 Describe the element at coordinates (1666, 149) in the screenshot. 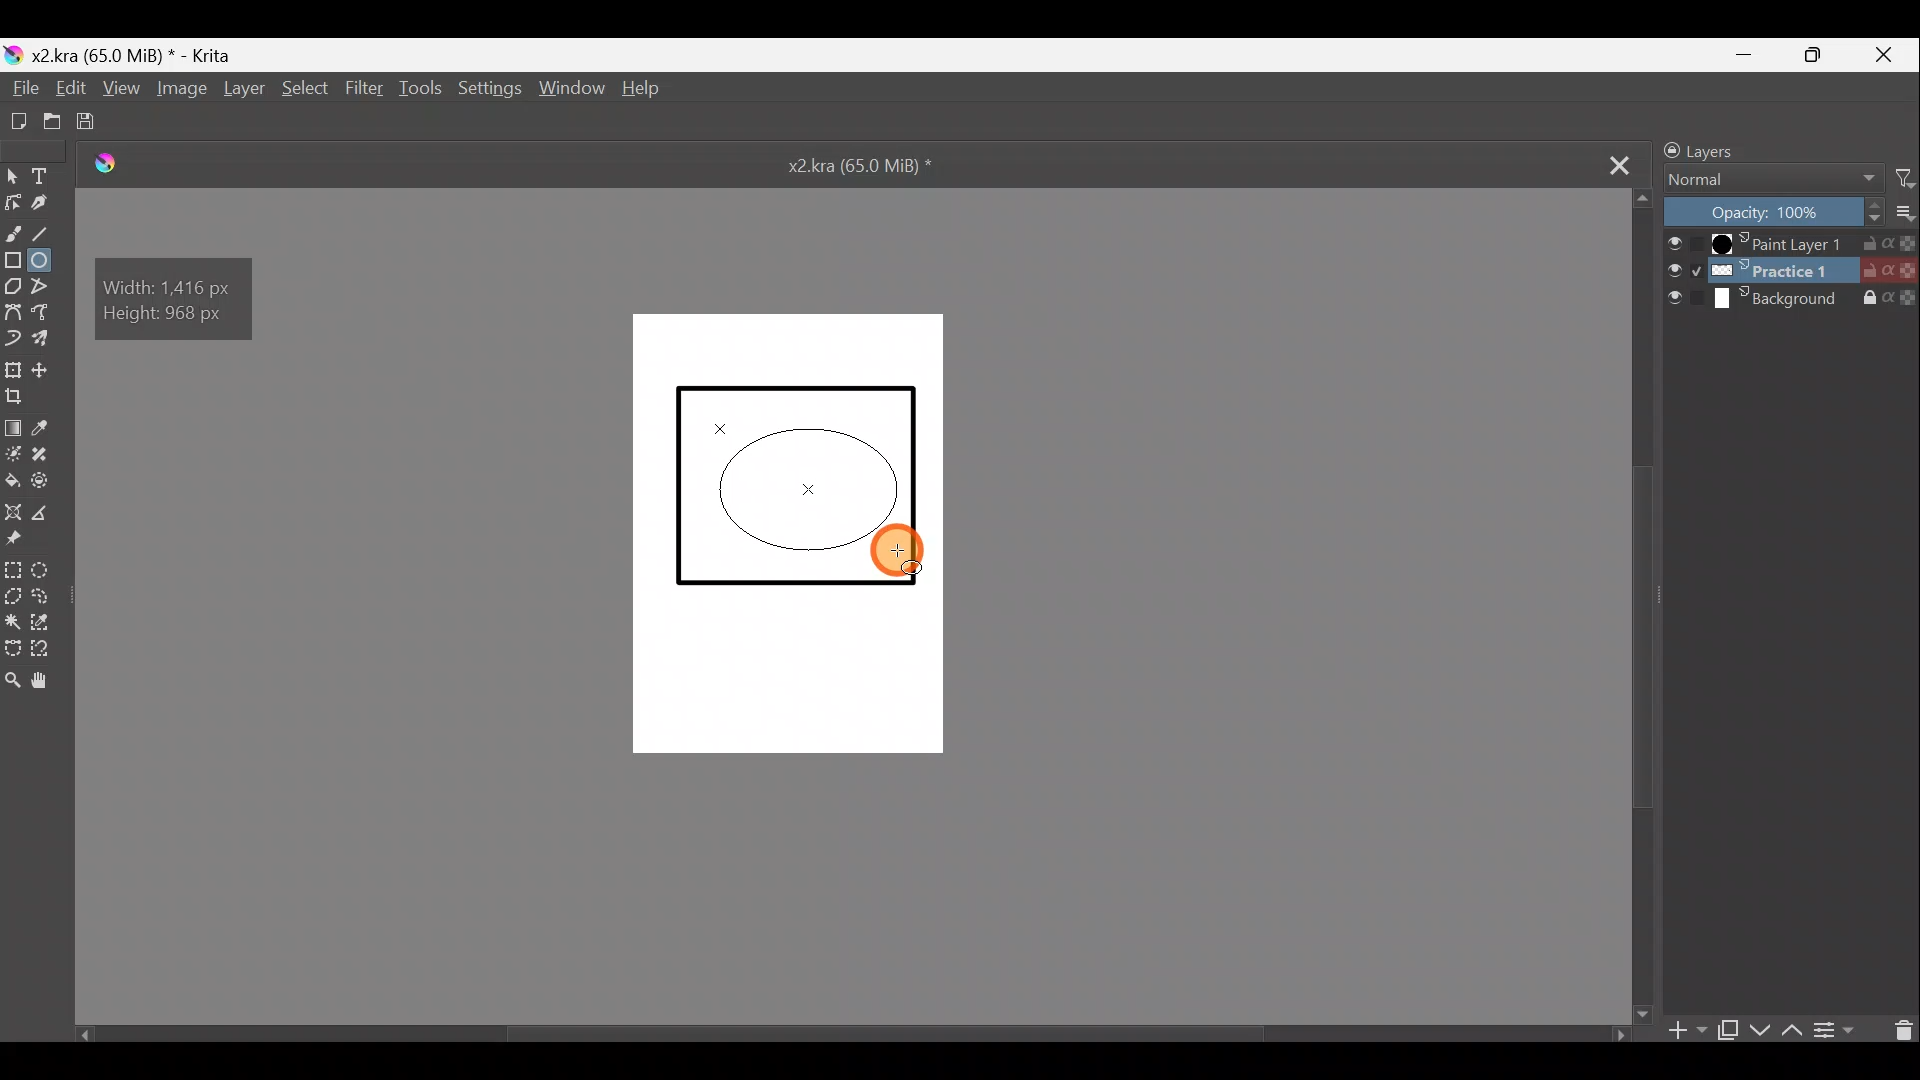

I see `lock/unlock docker` at that location.